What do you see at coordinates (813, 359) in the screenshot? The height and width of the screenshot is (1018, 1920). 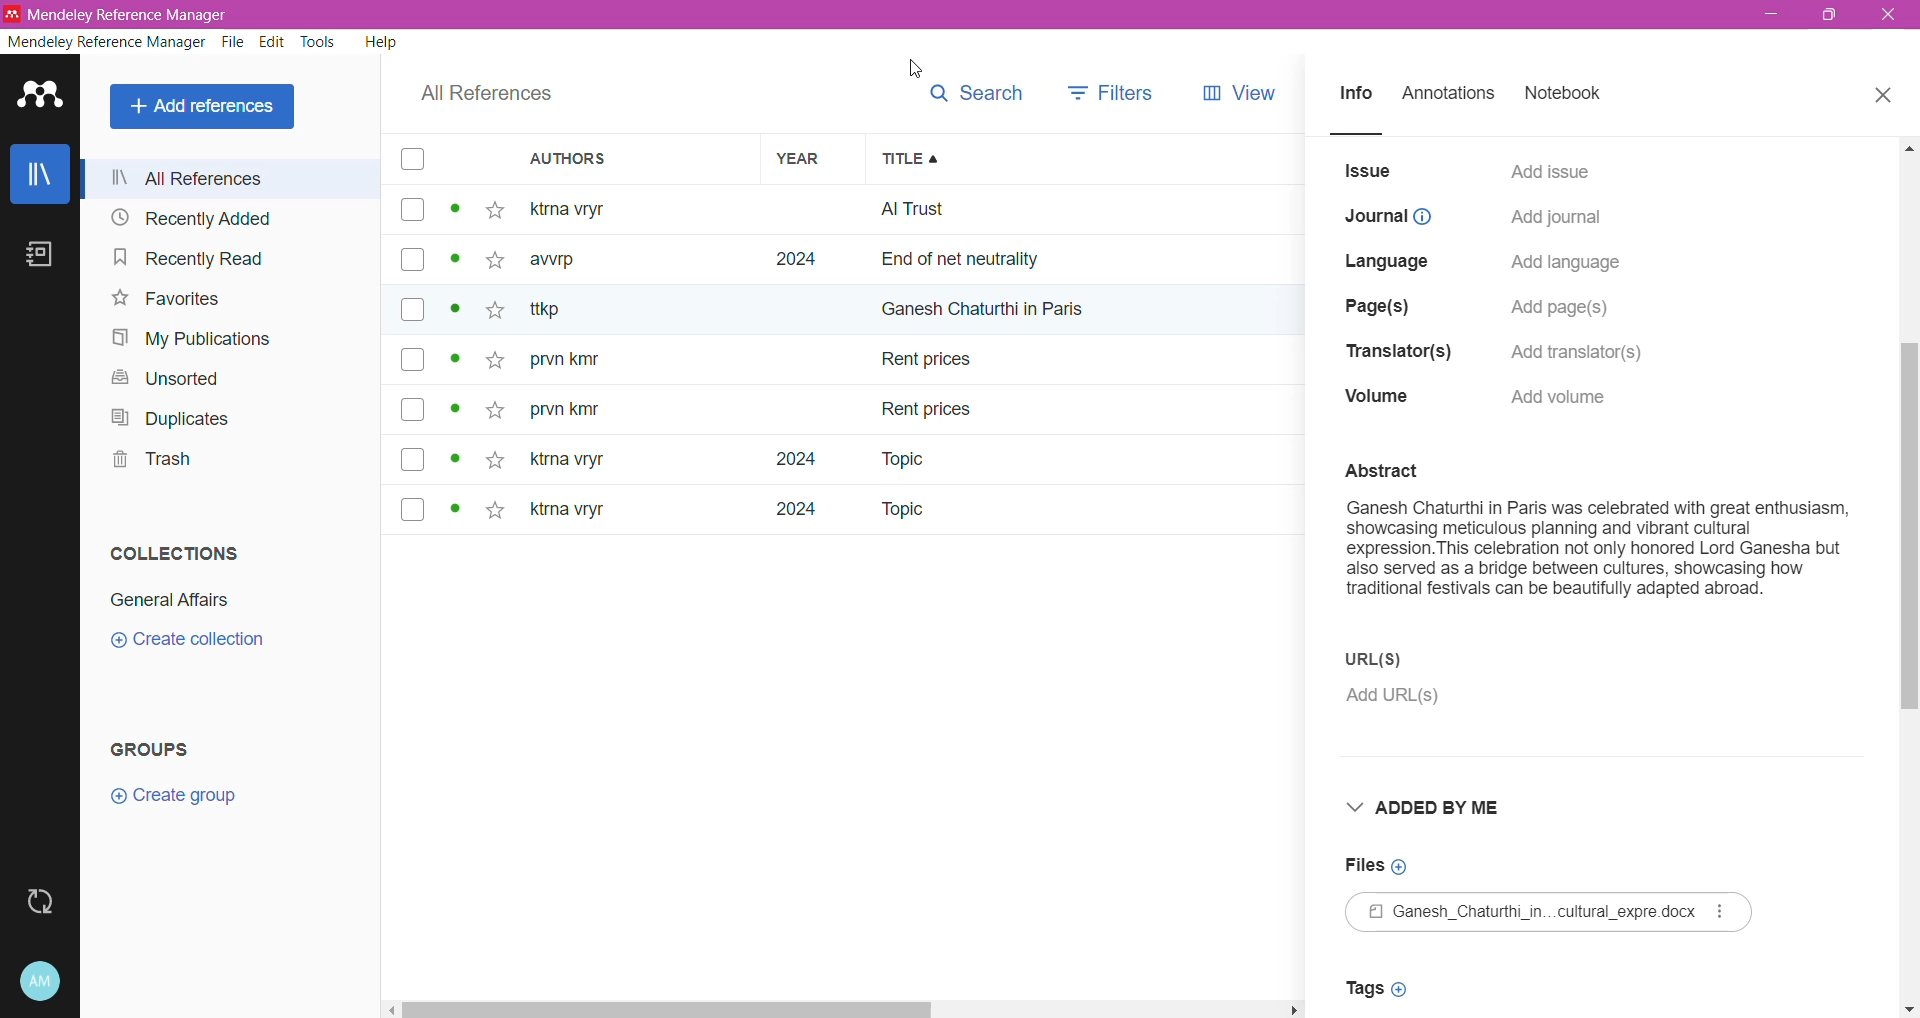 I see `Year of the references` at bounding box center [813, 359].